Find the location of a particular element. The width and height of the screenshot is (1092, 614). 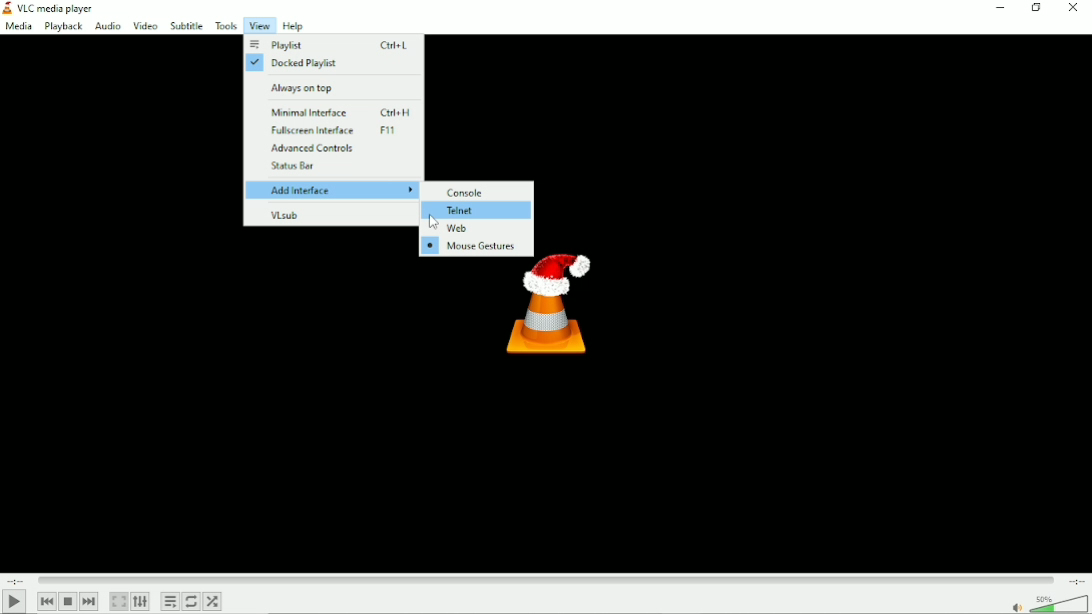

Logo is located at coordinates (549, 311).